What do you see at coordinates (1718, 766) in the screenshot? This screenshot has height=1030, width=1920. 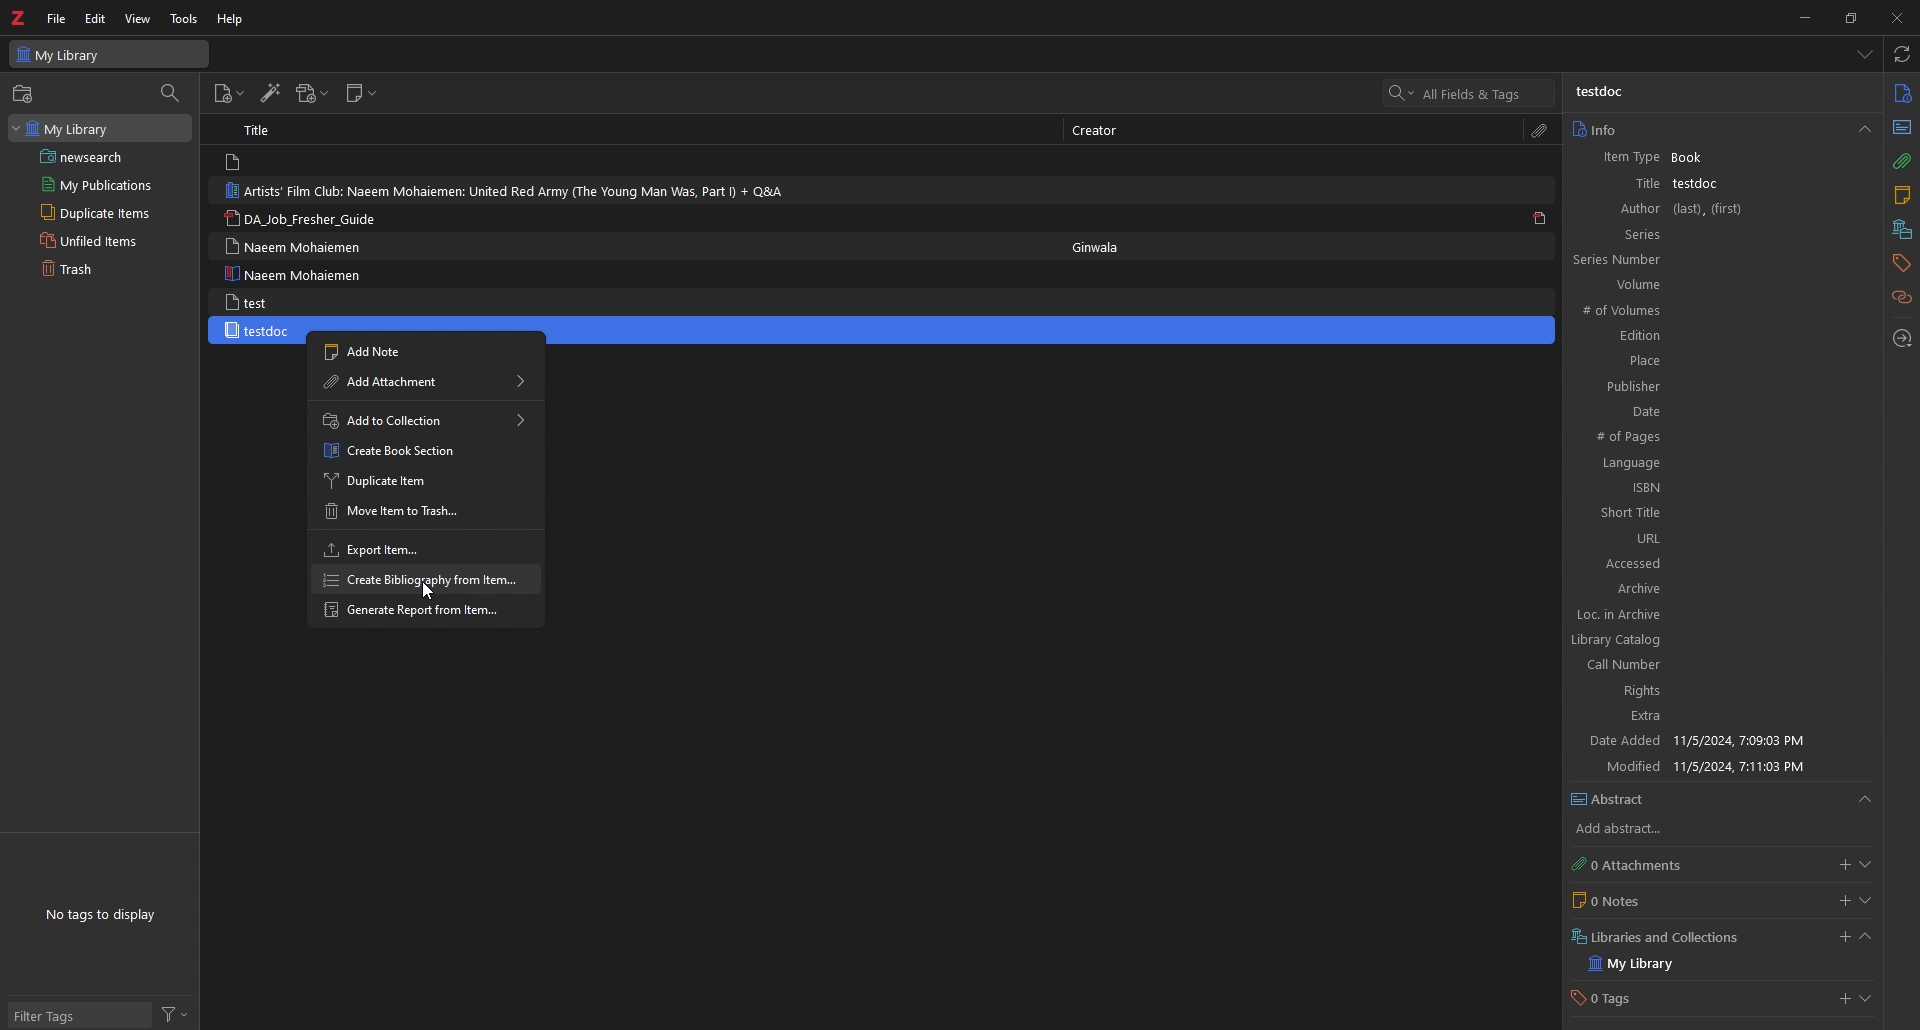 I see `Modified 11/5/2024, 7:11:03 PM` at bounding box center [1718, 766].